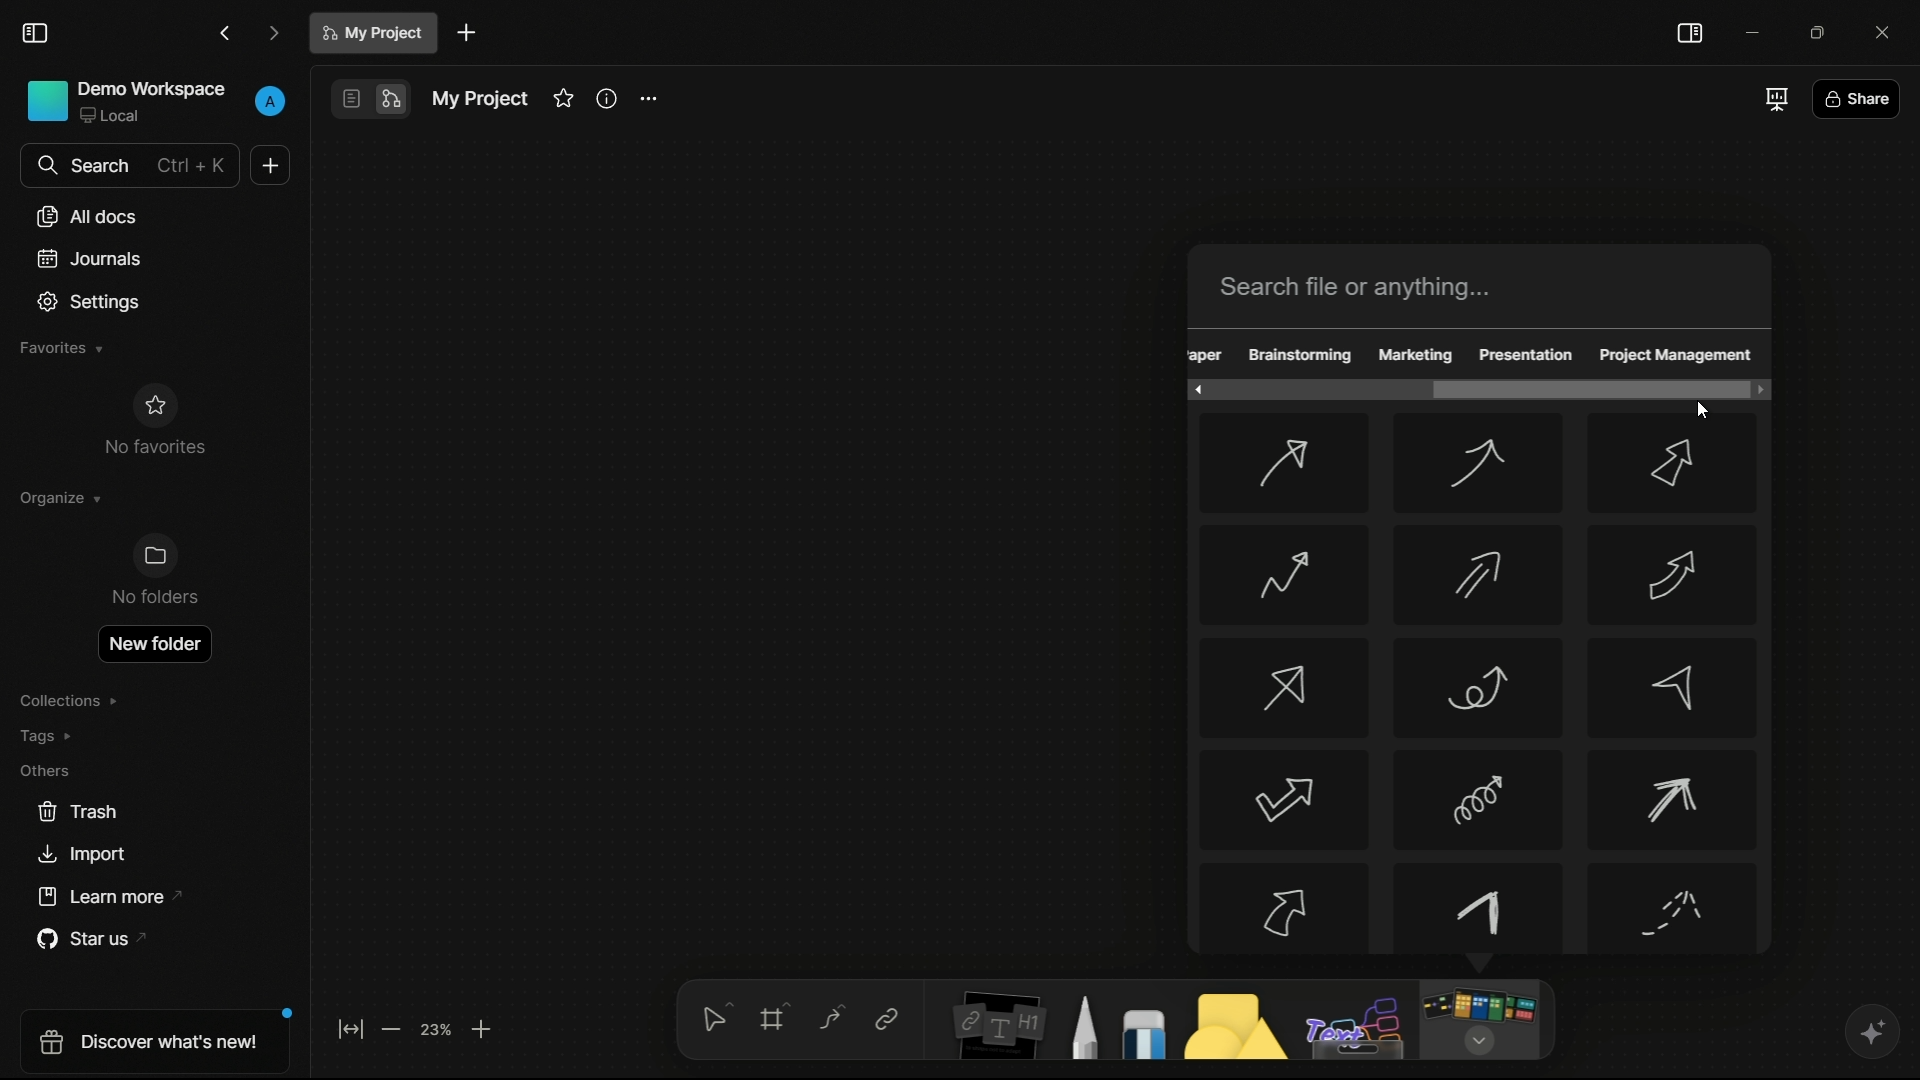 Image resolution: width=1920 pixels, height=1080 pixels. I want to click on new folder, so click(153, 644).